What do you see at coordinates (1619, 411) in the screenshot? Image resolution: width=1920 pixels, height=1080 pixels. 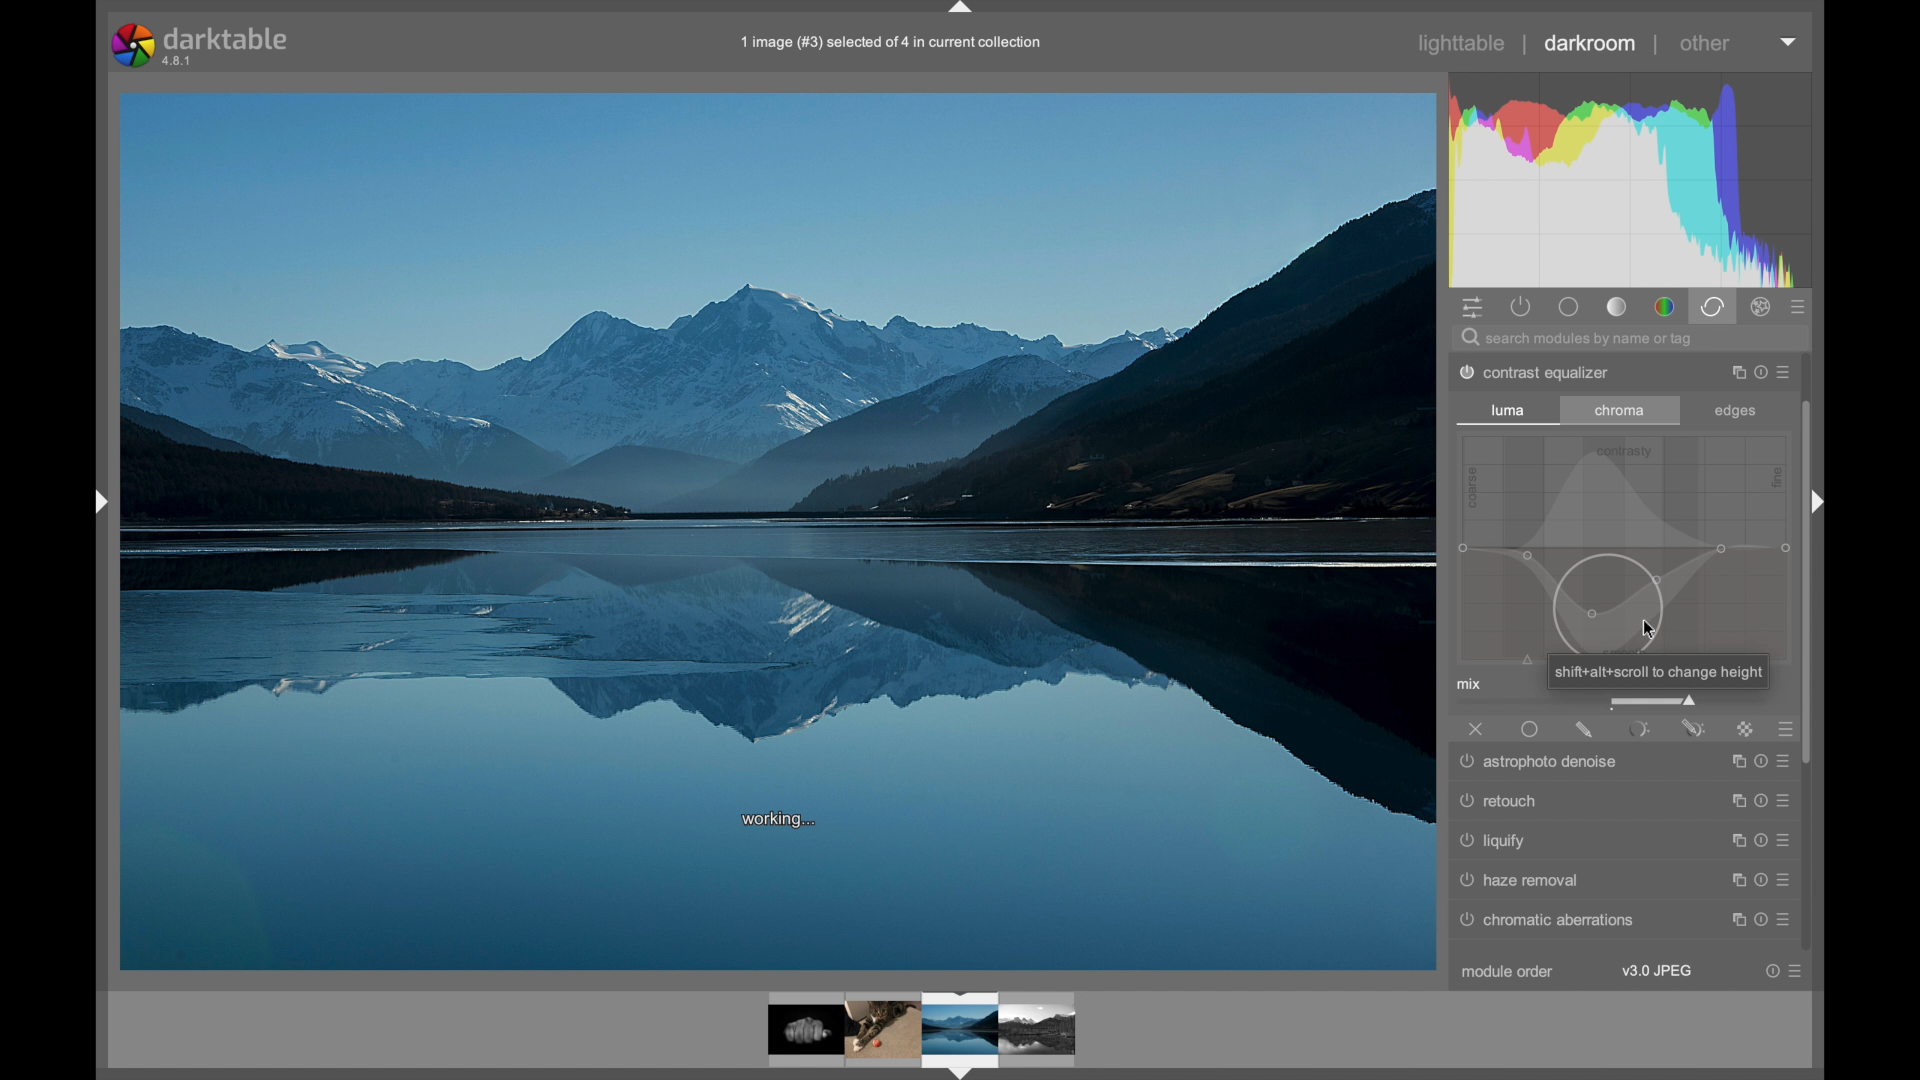 I see `chroma` at bounding box center [1619, 411].